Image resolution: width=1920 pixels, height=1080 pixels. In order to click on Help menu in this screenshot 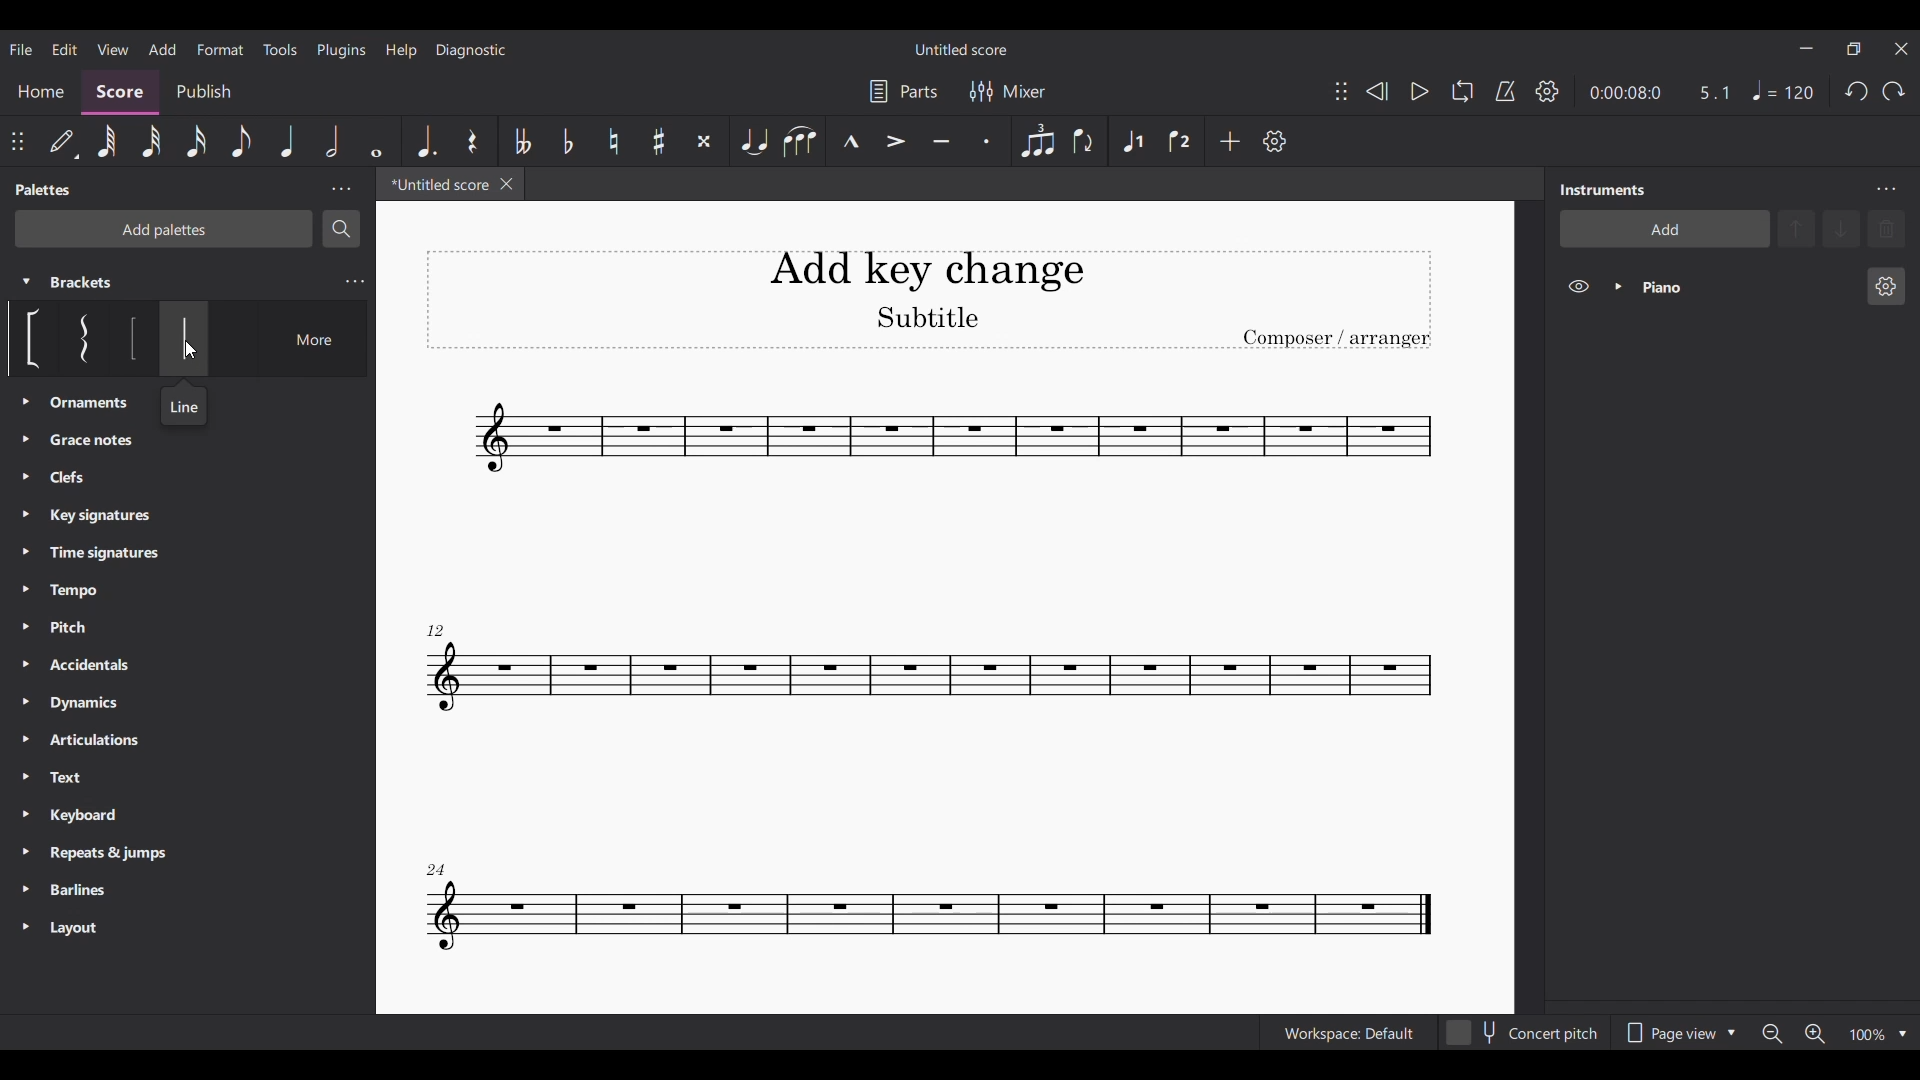, I will do `click(400, 51)`.